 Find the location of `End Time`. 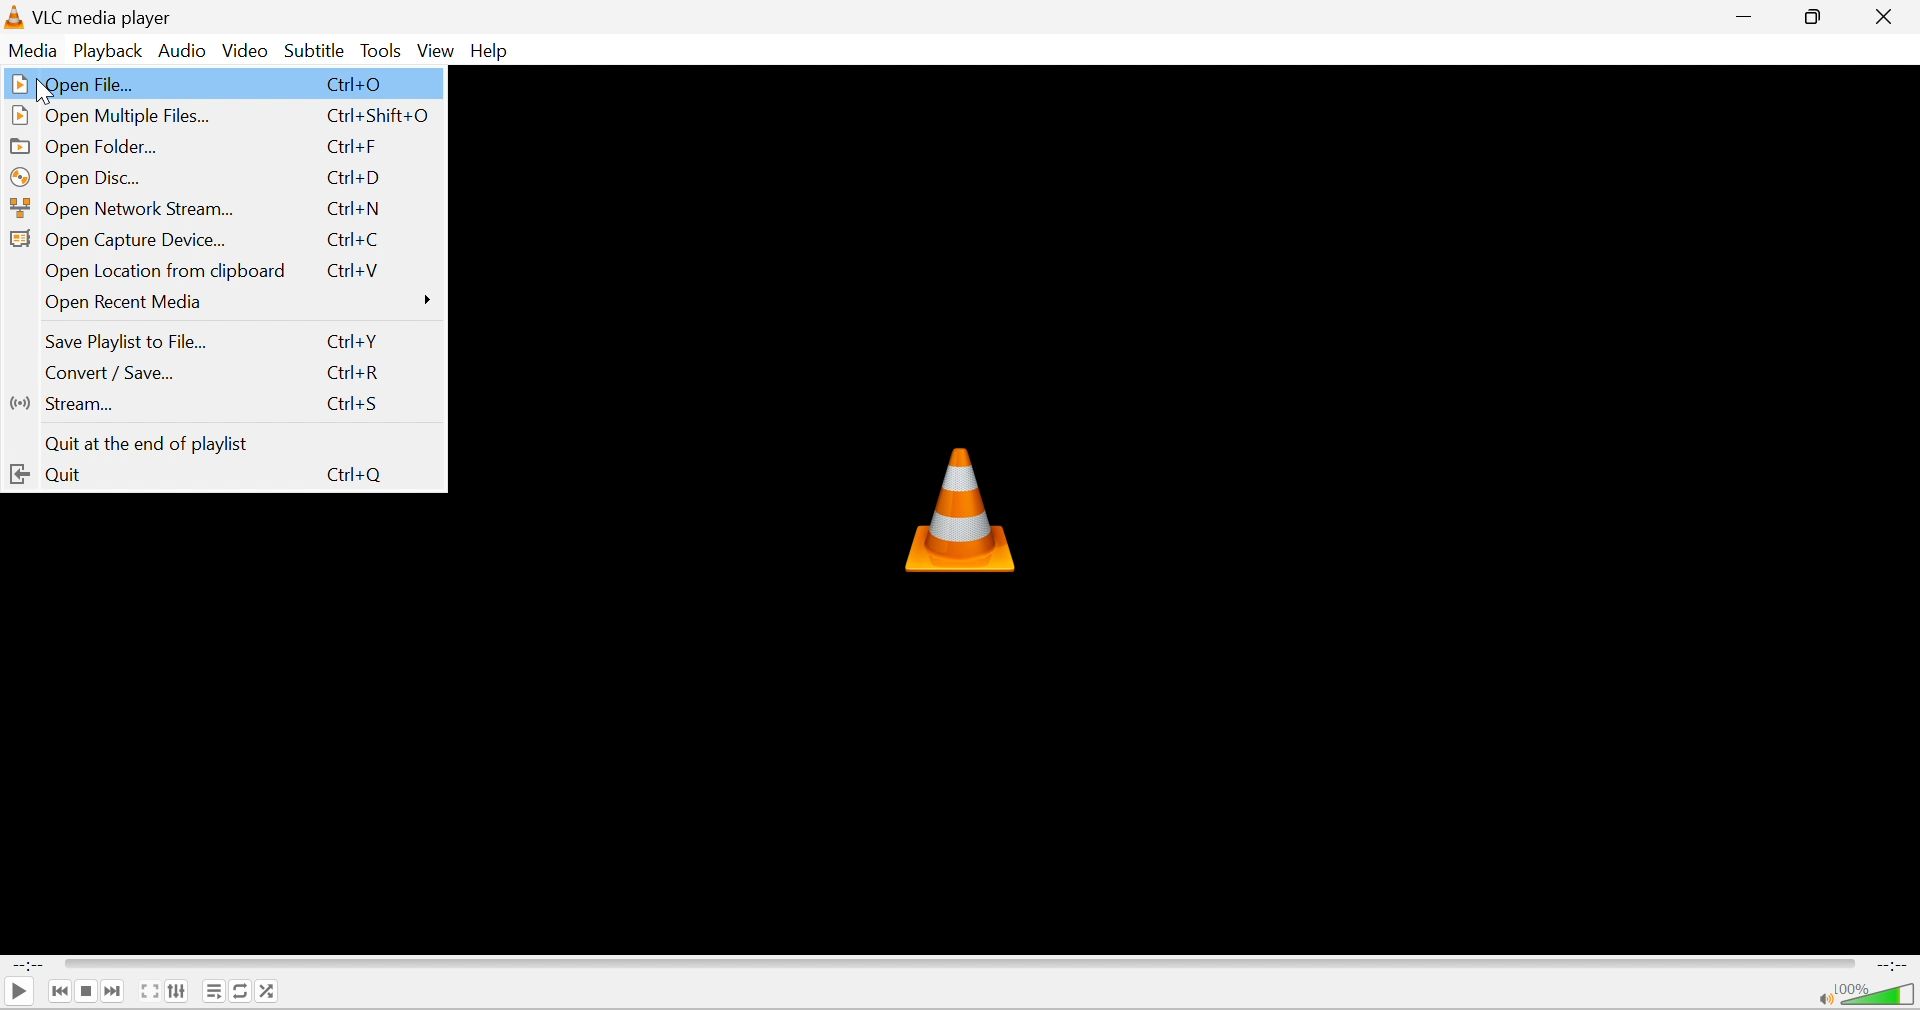

End Time is located at coordinates (1891, 965).